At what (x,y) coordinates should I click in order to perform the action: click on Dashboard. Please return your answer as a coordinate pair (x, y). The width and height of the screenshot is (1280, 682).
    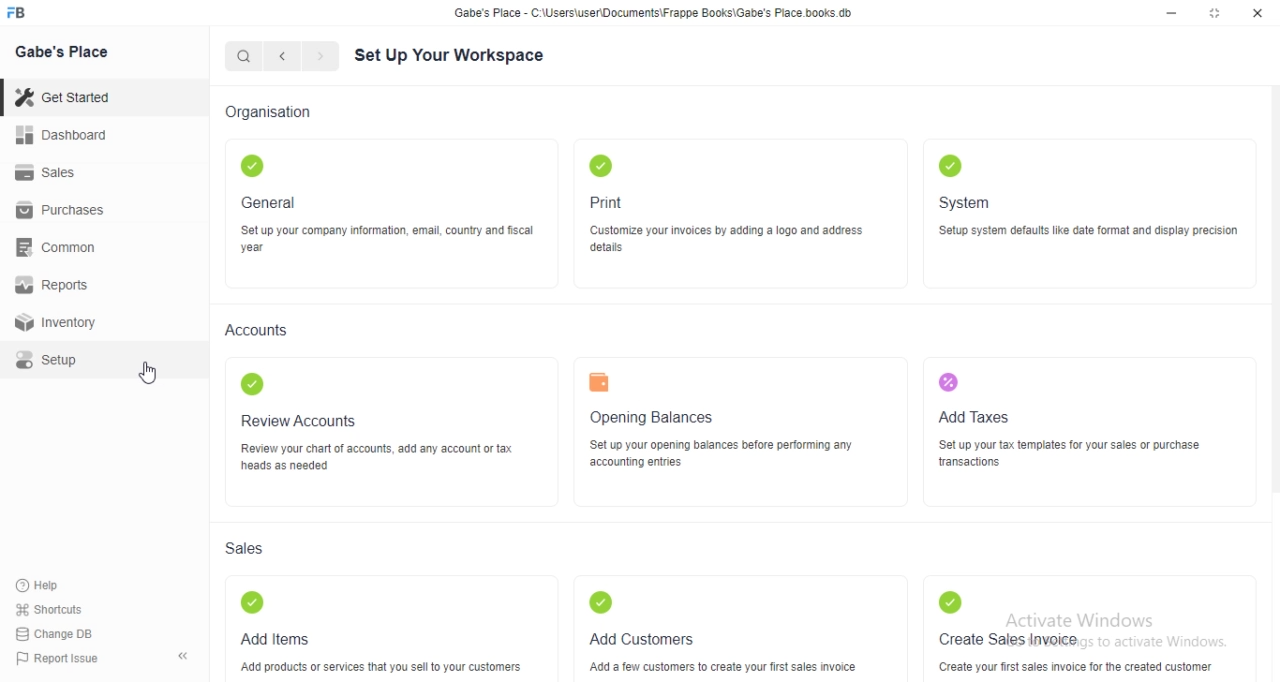
    Looking at the image, I should click on (64, 137).